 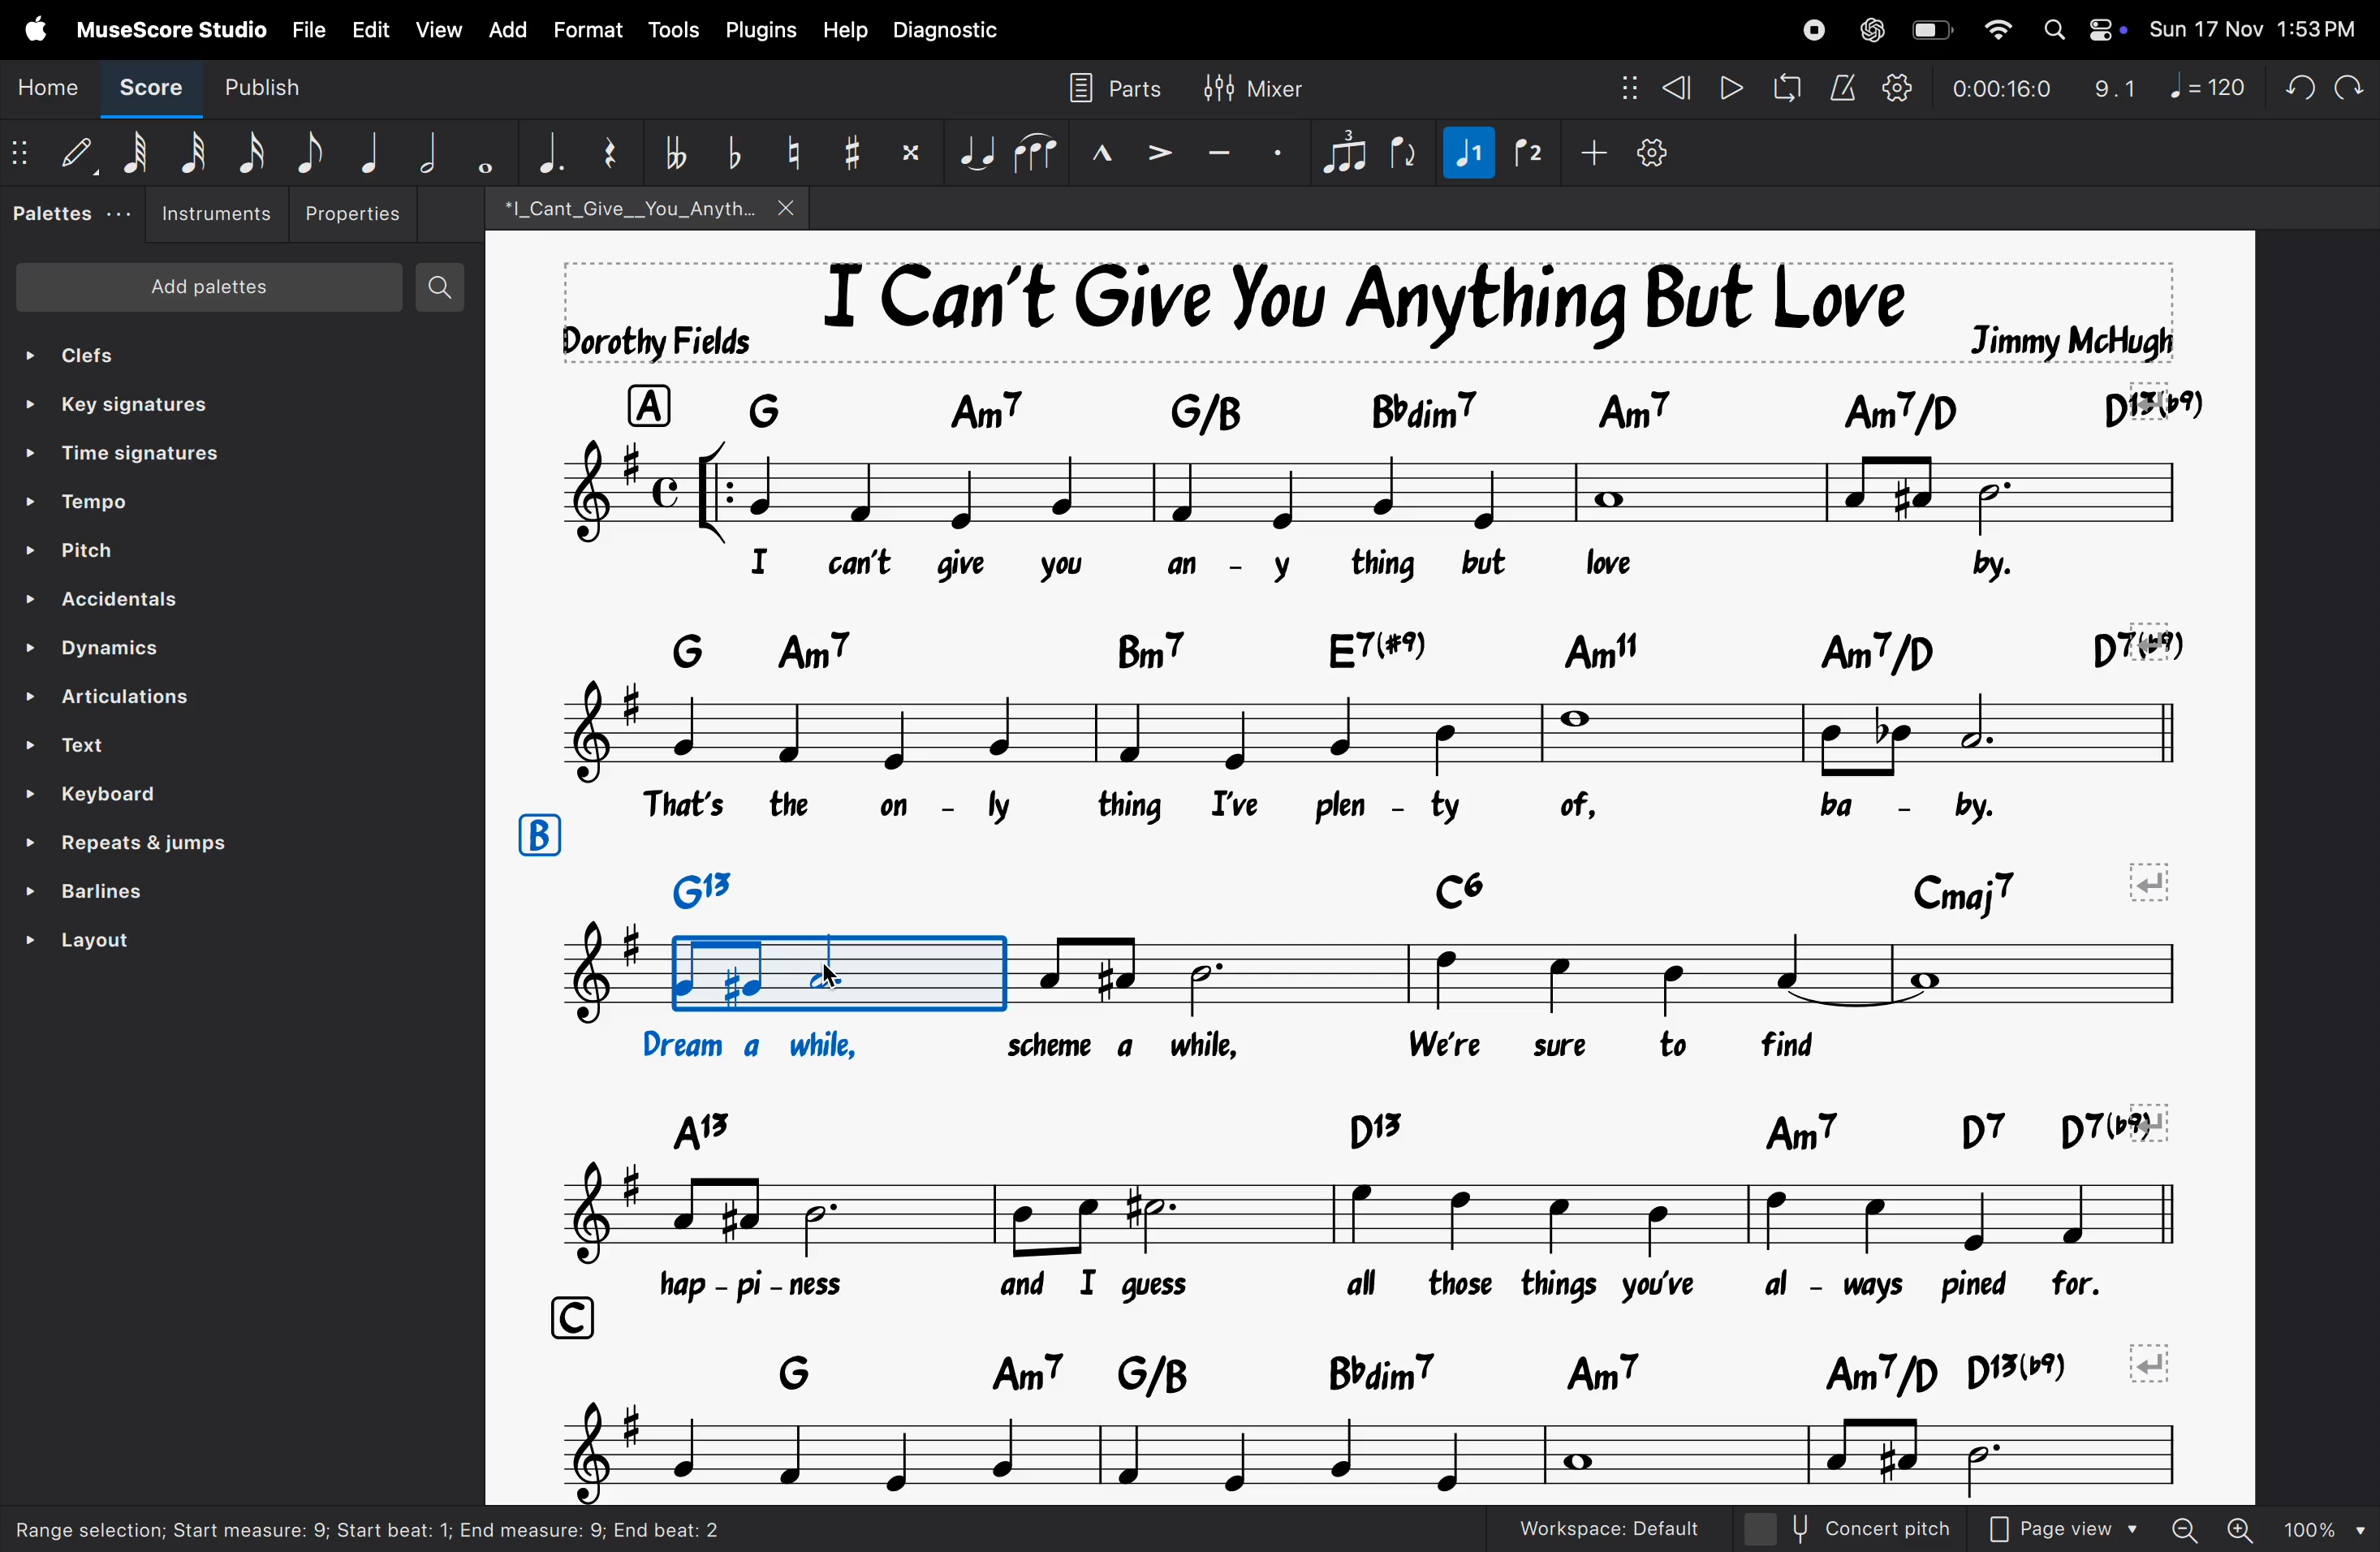 I want to click on Default, so click(x=75, y=153).